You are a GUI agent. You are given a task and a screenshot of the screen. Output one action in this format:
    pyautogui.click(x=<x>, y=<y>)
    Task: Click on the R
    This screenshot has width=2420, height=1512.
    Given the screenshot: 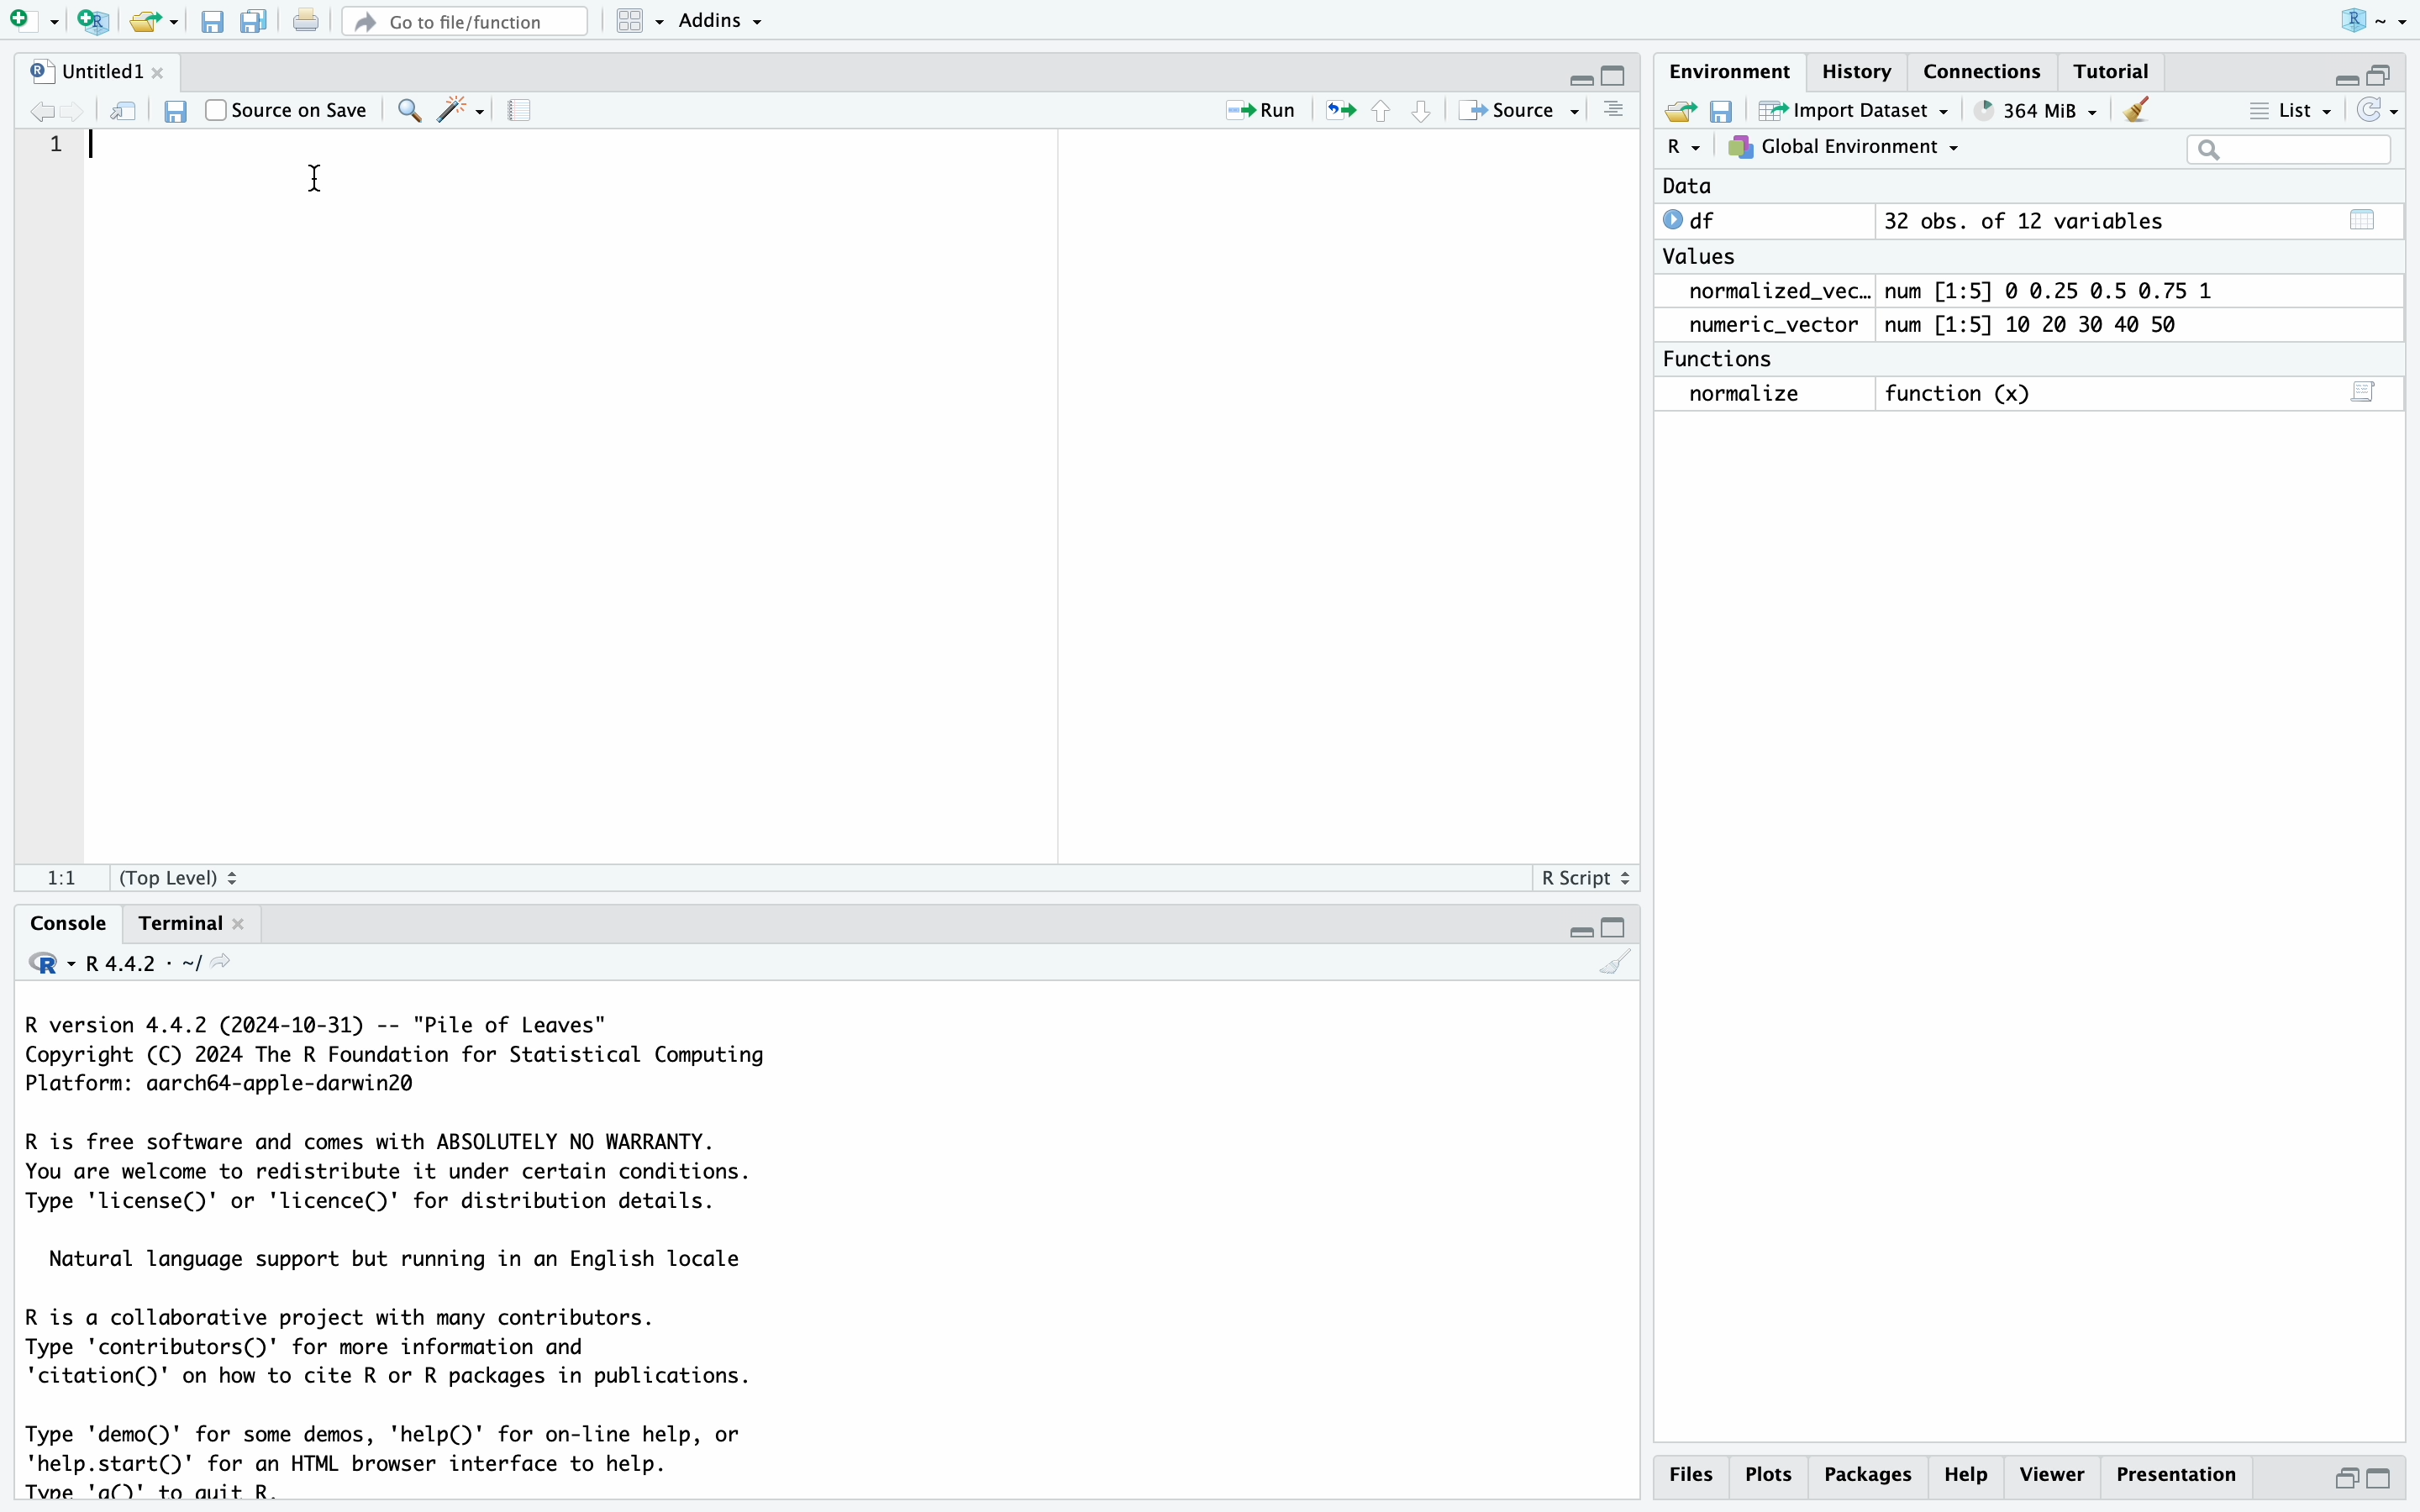 What is the action you would take?
    pyautogui.click(x=1683, y=148)
    